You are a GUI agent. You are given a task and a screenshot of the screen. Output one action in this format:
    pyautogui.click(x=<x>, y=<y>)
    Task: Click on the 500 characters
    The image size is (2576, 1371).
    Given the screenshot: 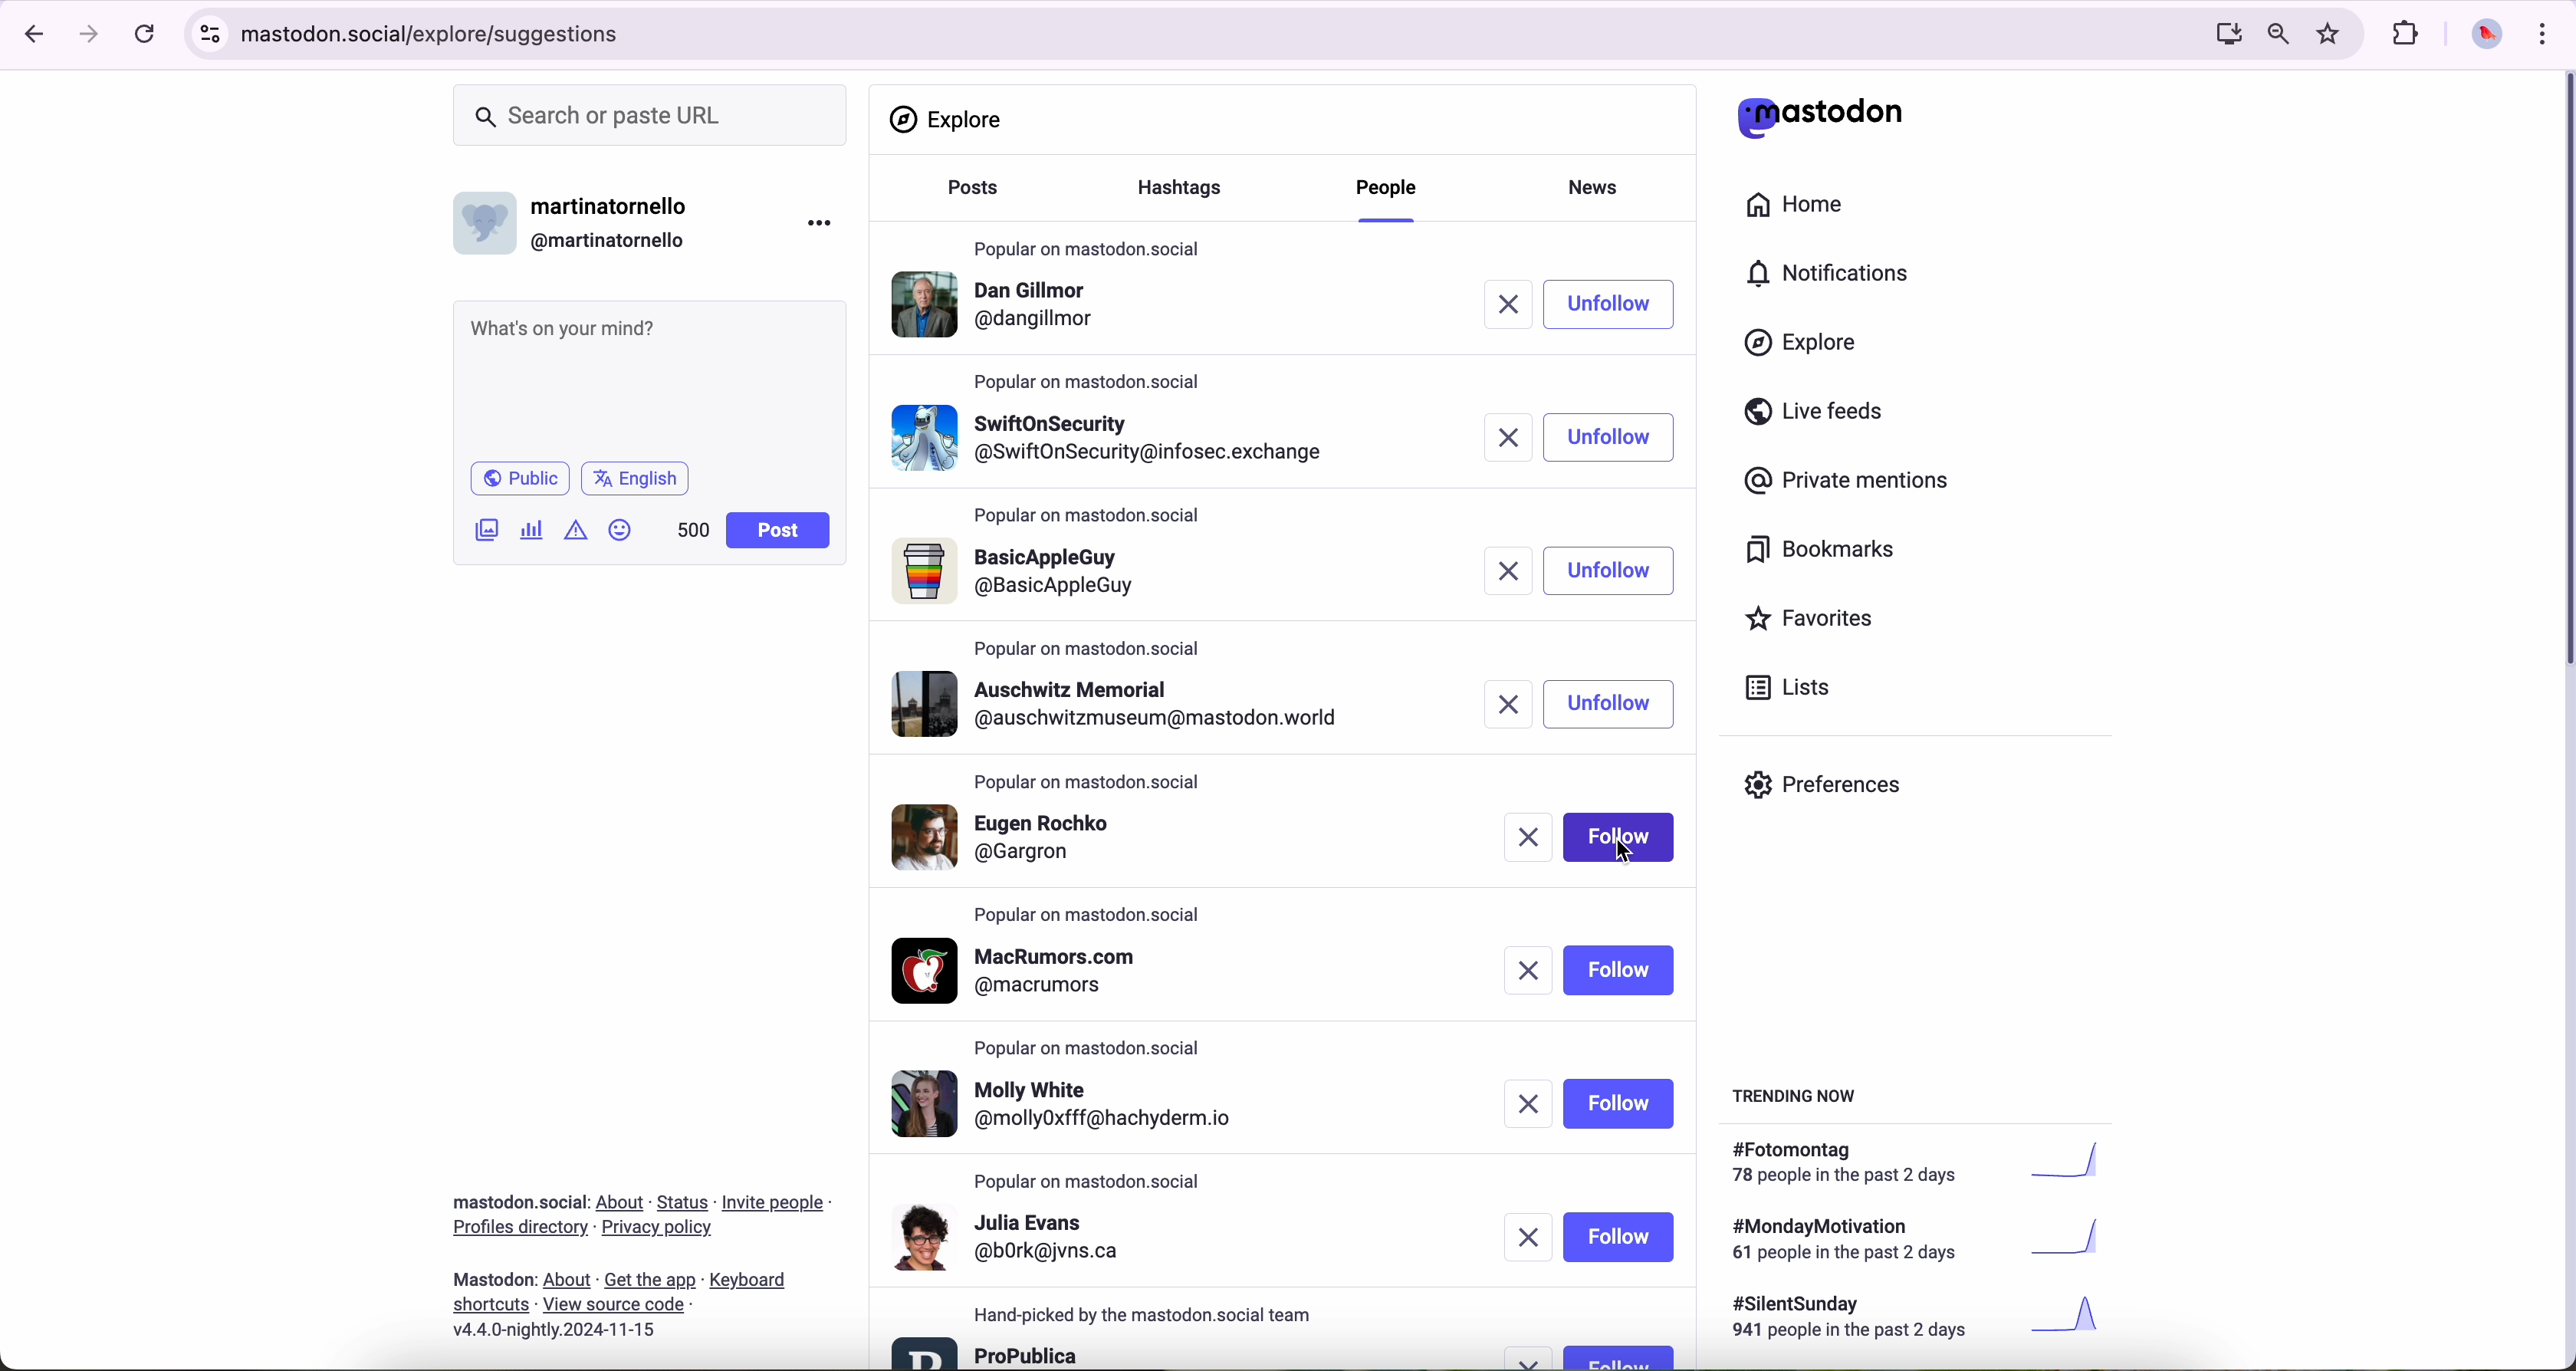 What is the action you would take?
    pyautogui.click(x=692, y=529)
    